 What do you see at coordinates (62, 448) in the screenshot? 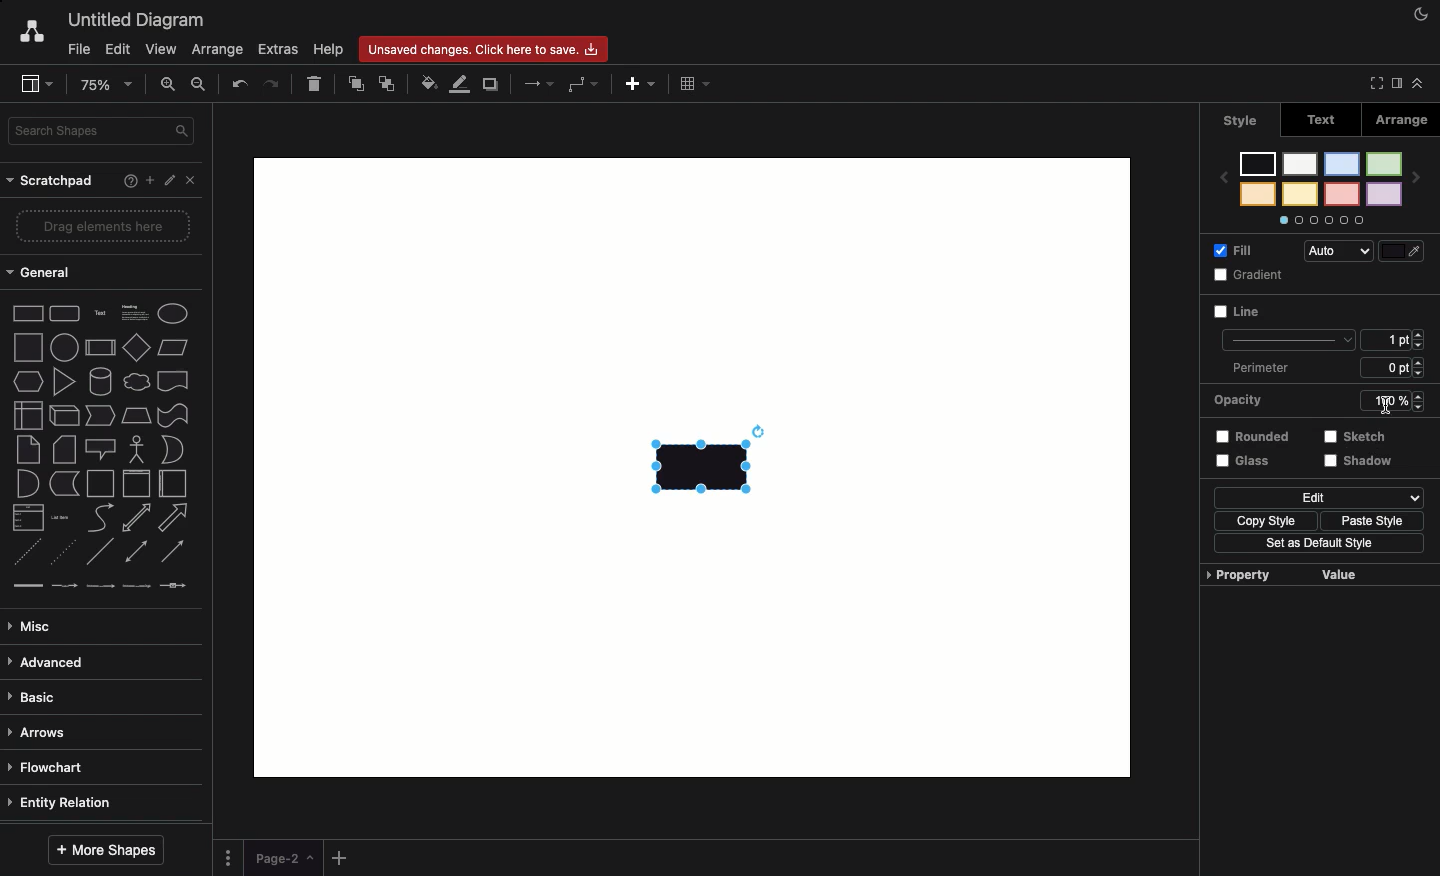
I see `card` at bounding box center [62, 448].